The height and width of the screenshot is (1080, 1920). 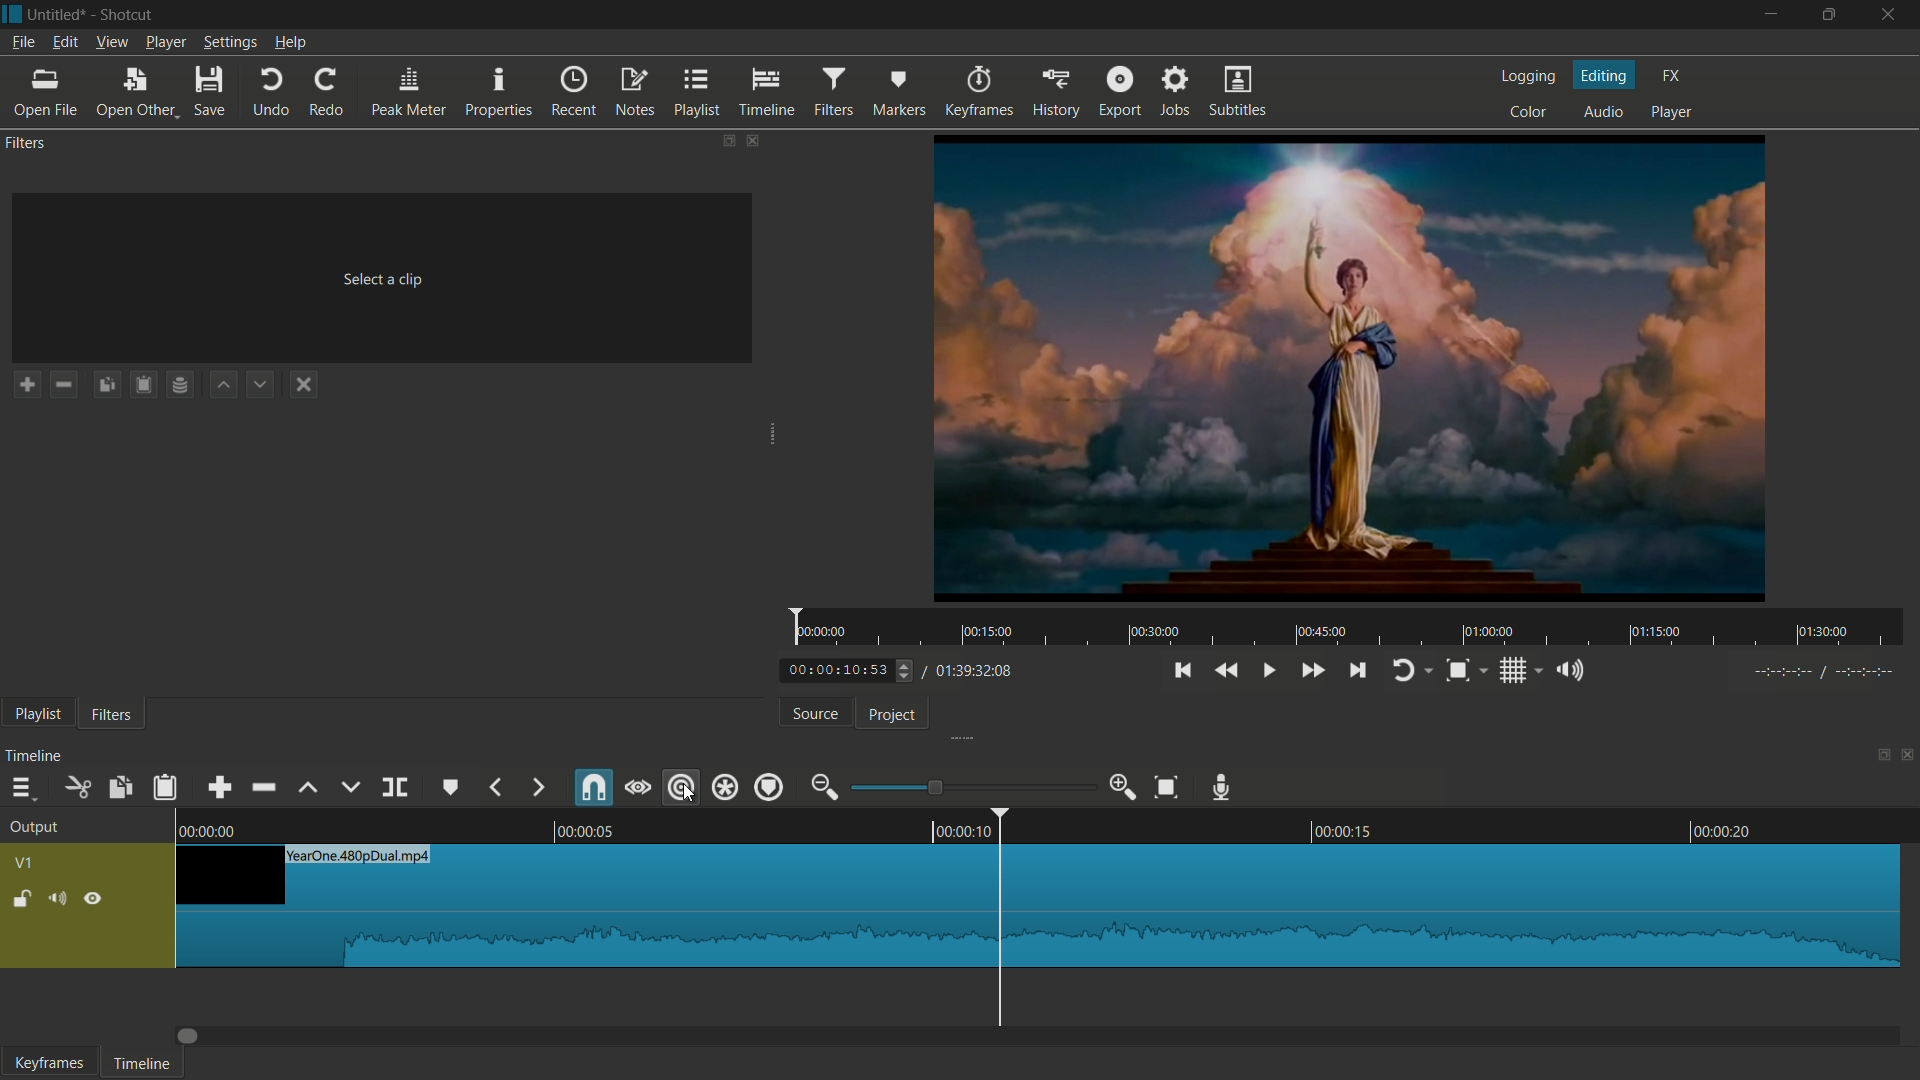 What do you see at coordinates (1039, 907) in the screenshot?
I see `video in timeline` at bounding box center [1039, 907].